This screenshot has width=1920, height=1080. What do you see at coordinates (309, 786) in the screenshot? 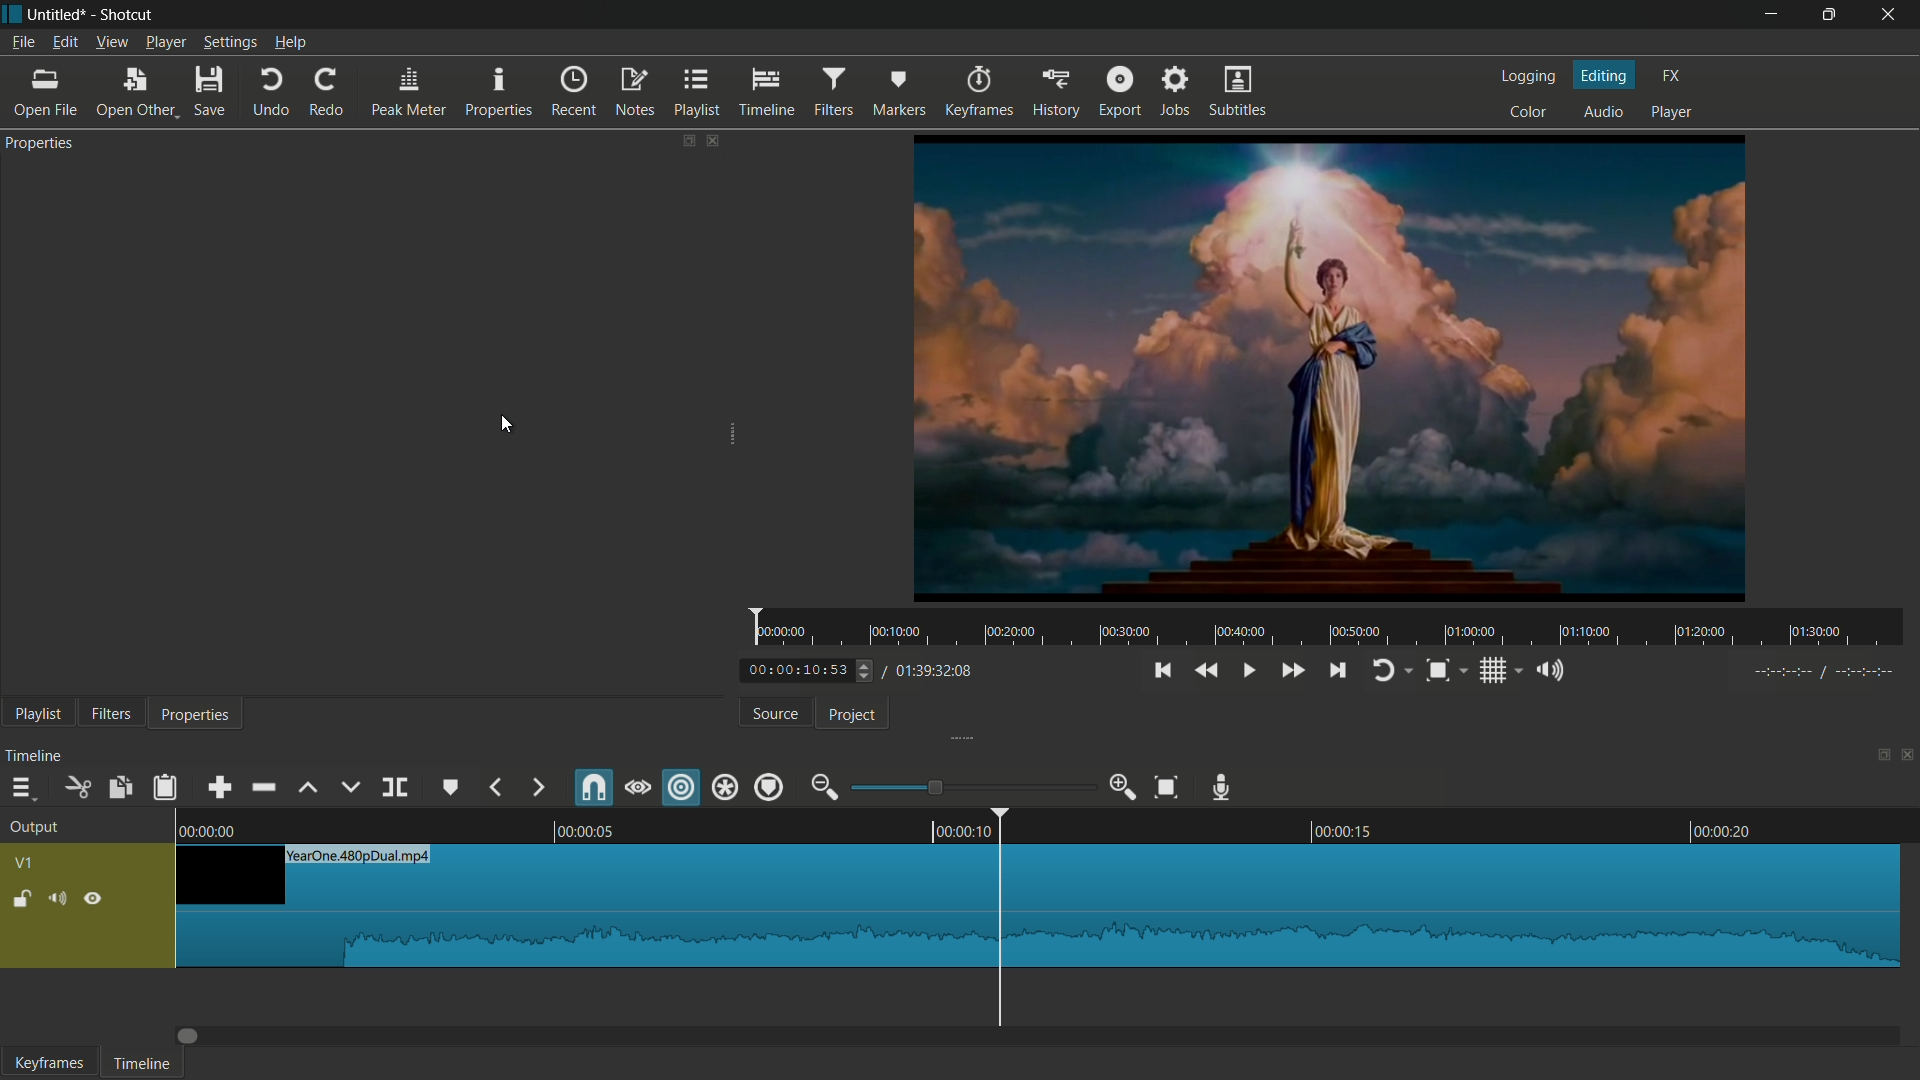
I see `lift` at bounding box center [309, 786].